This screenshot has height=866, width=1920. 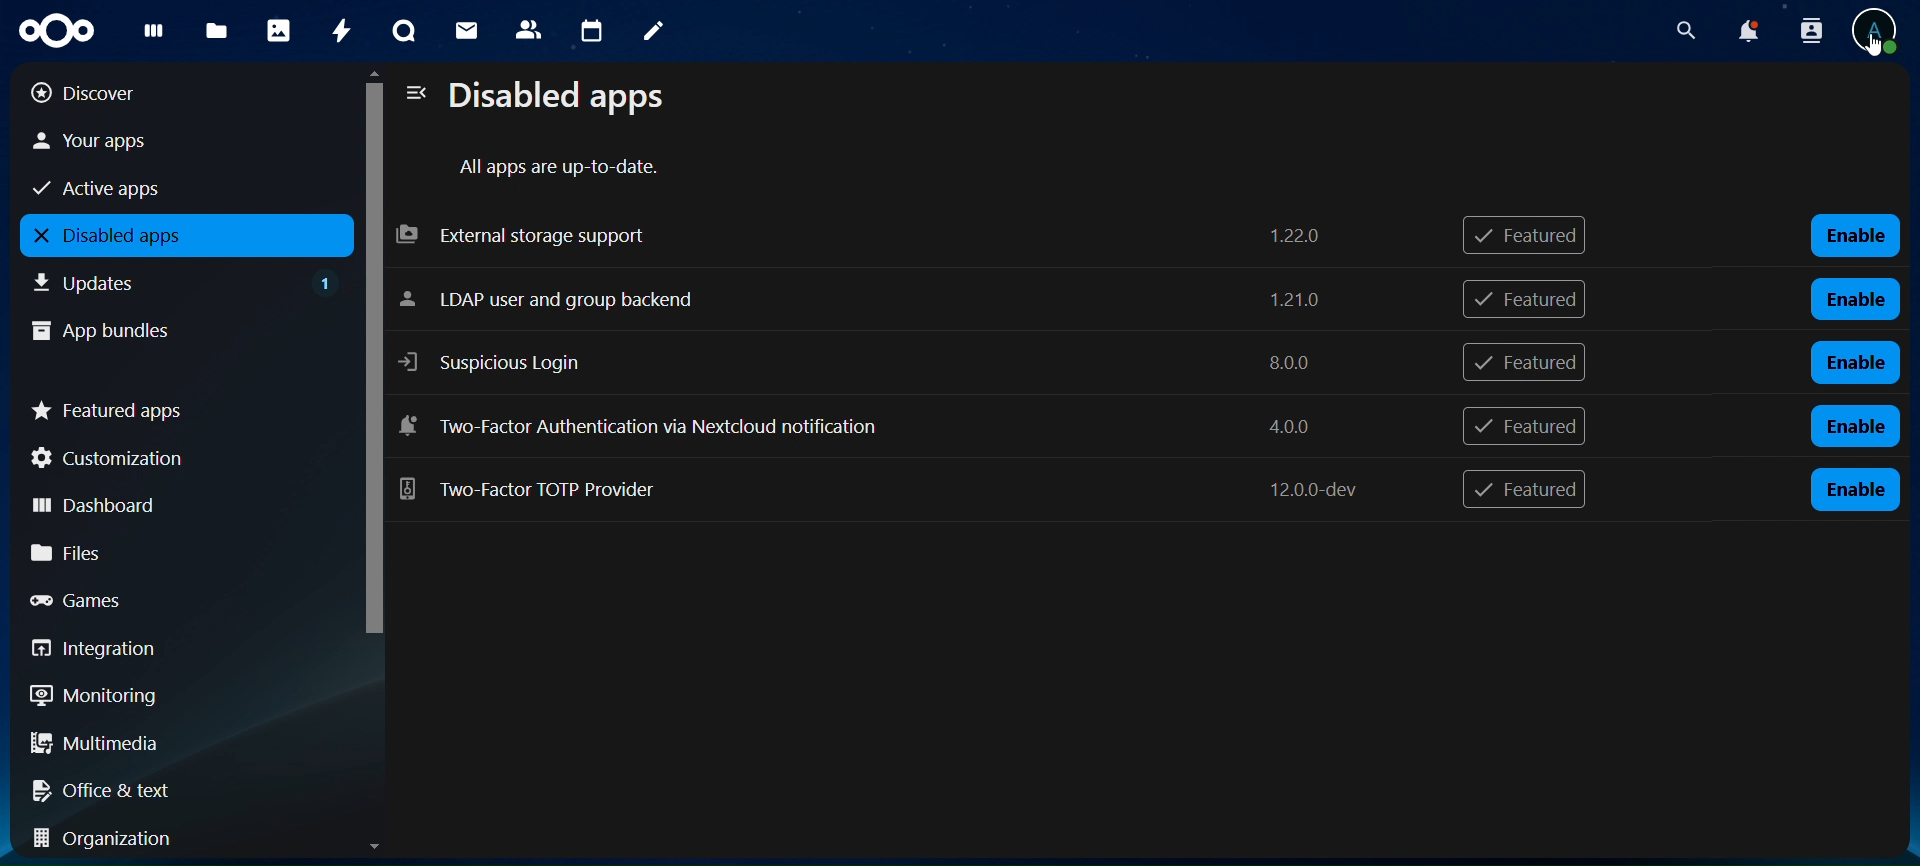 I want to click on office & text, so click(x=169, y=786).